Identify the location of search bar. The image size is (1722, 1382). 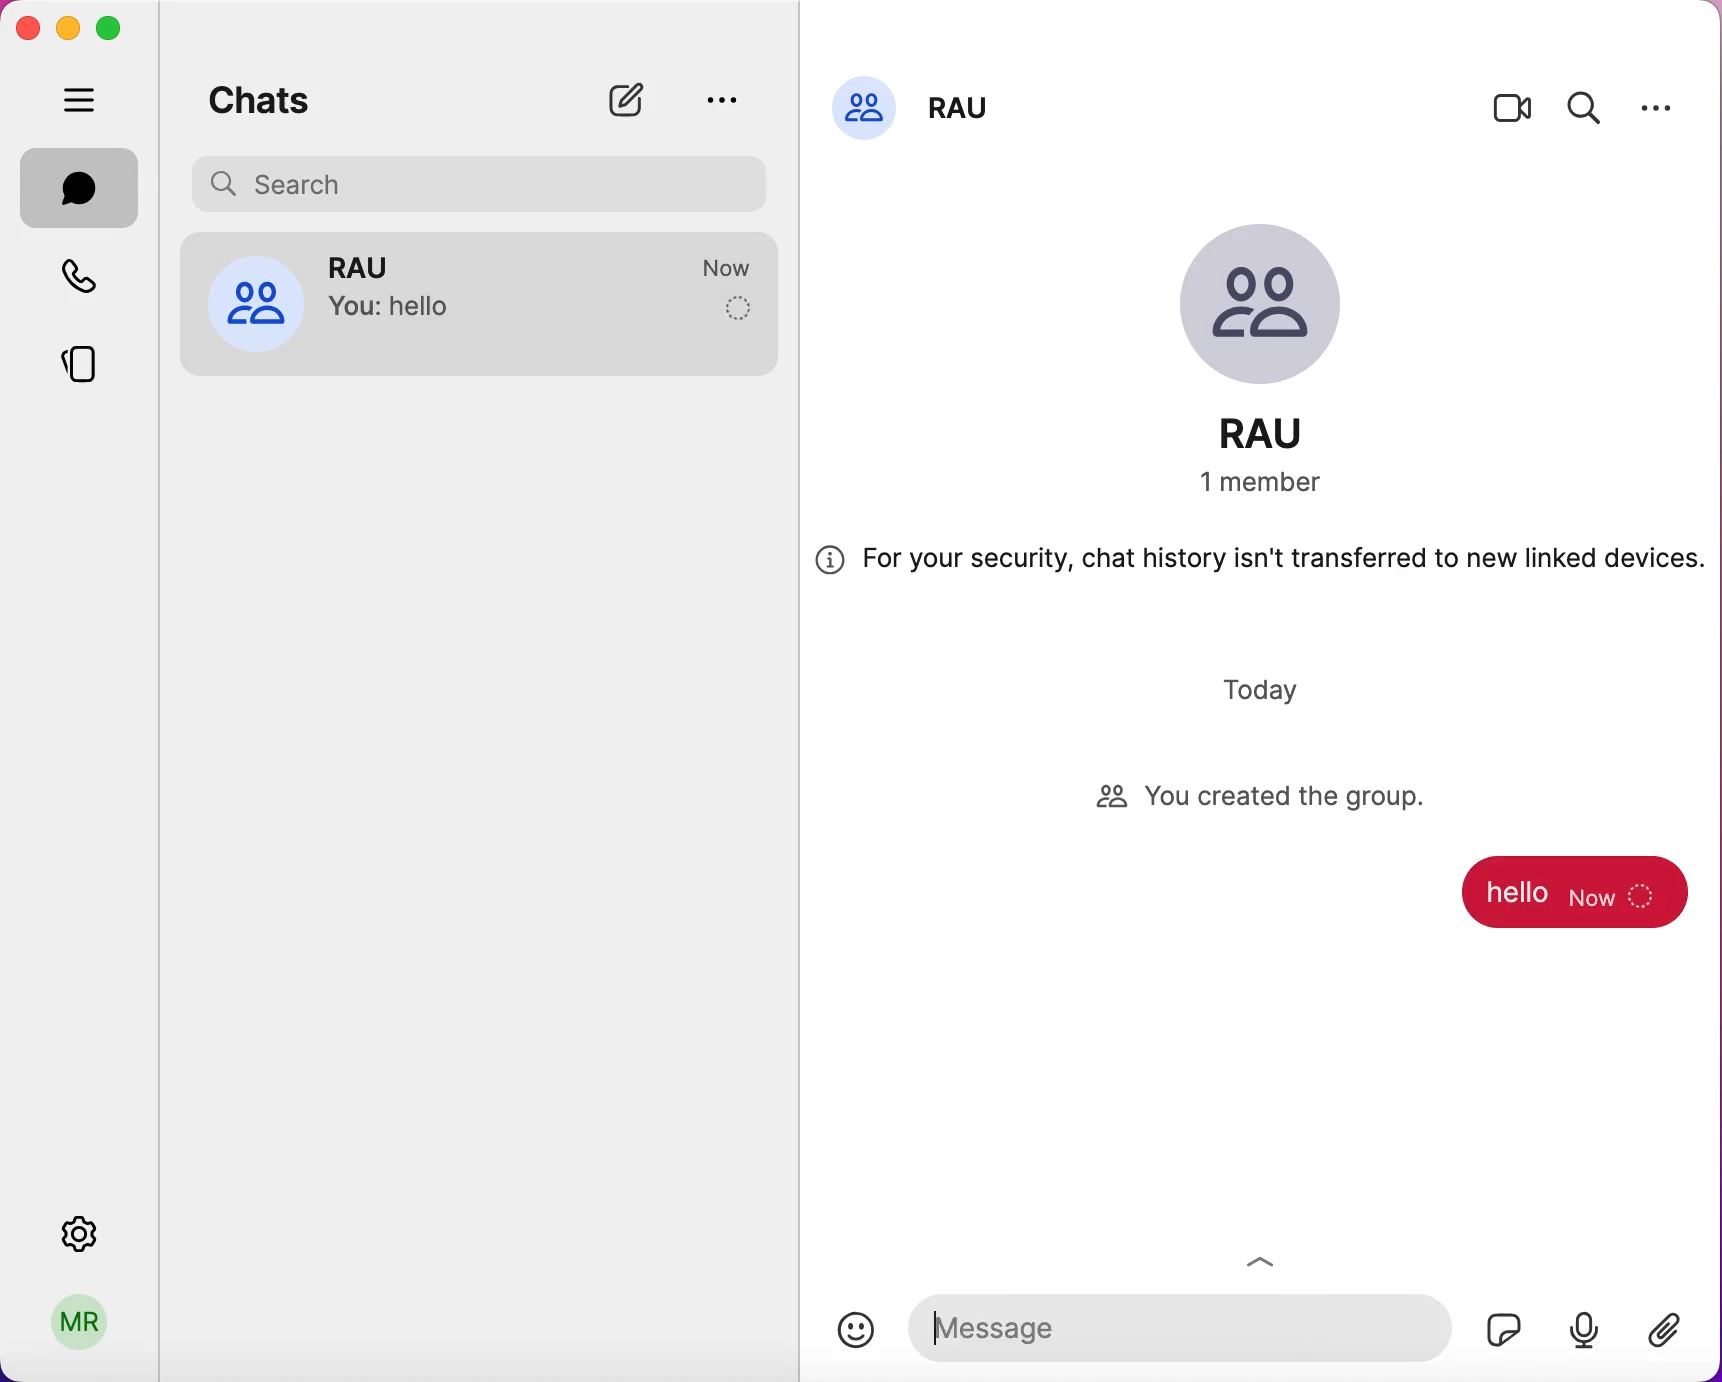
(486, 181).